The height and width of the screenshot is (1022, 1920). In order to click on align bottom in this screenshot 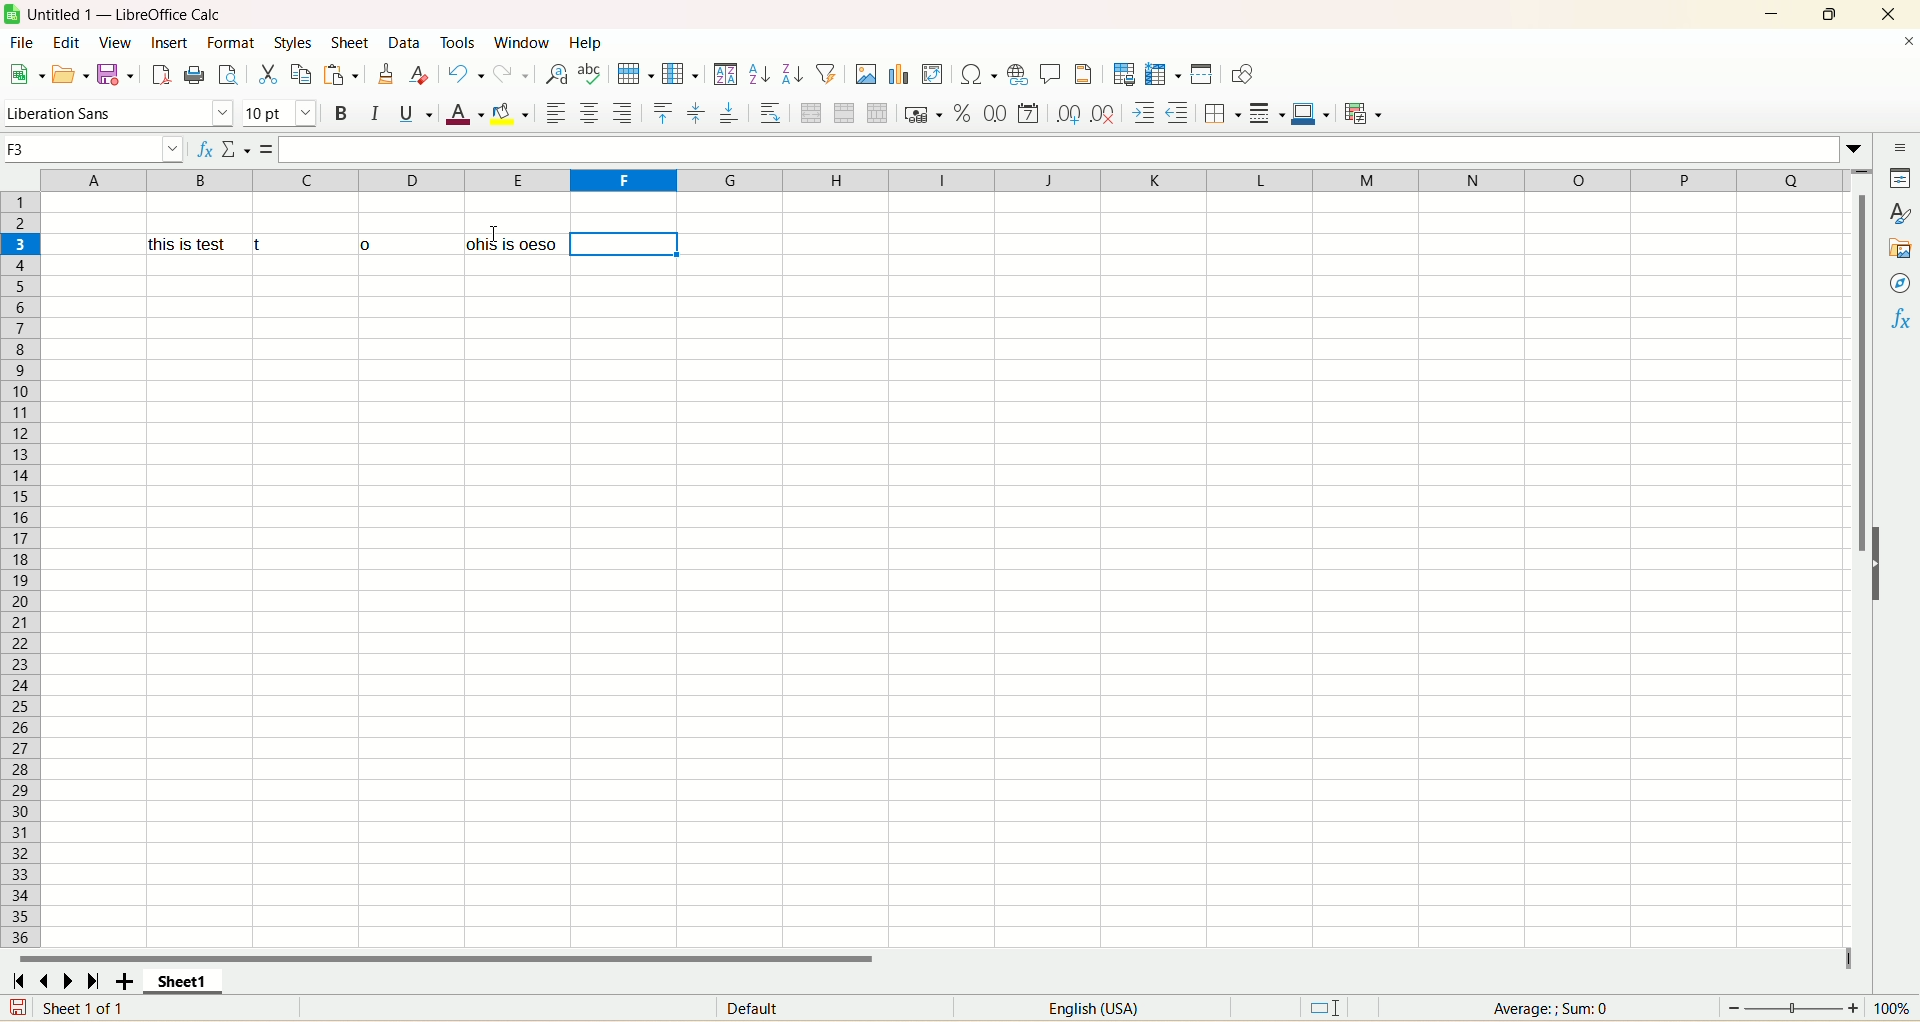, I will do `click(733, 113)`.